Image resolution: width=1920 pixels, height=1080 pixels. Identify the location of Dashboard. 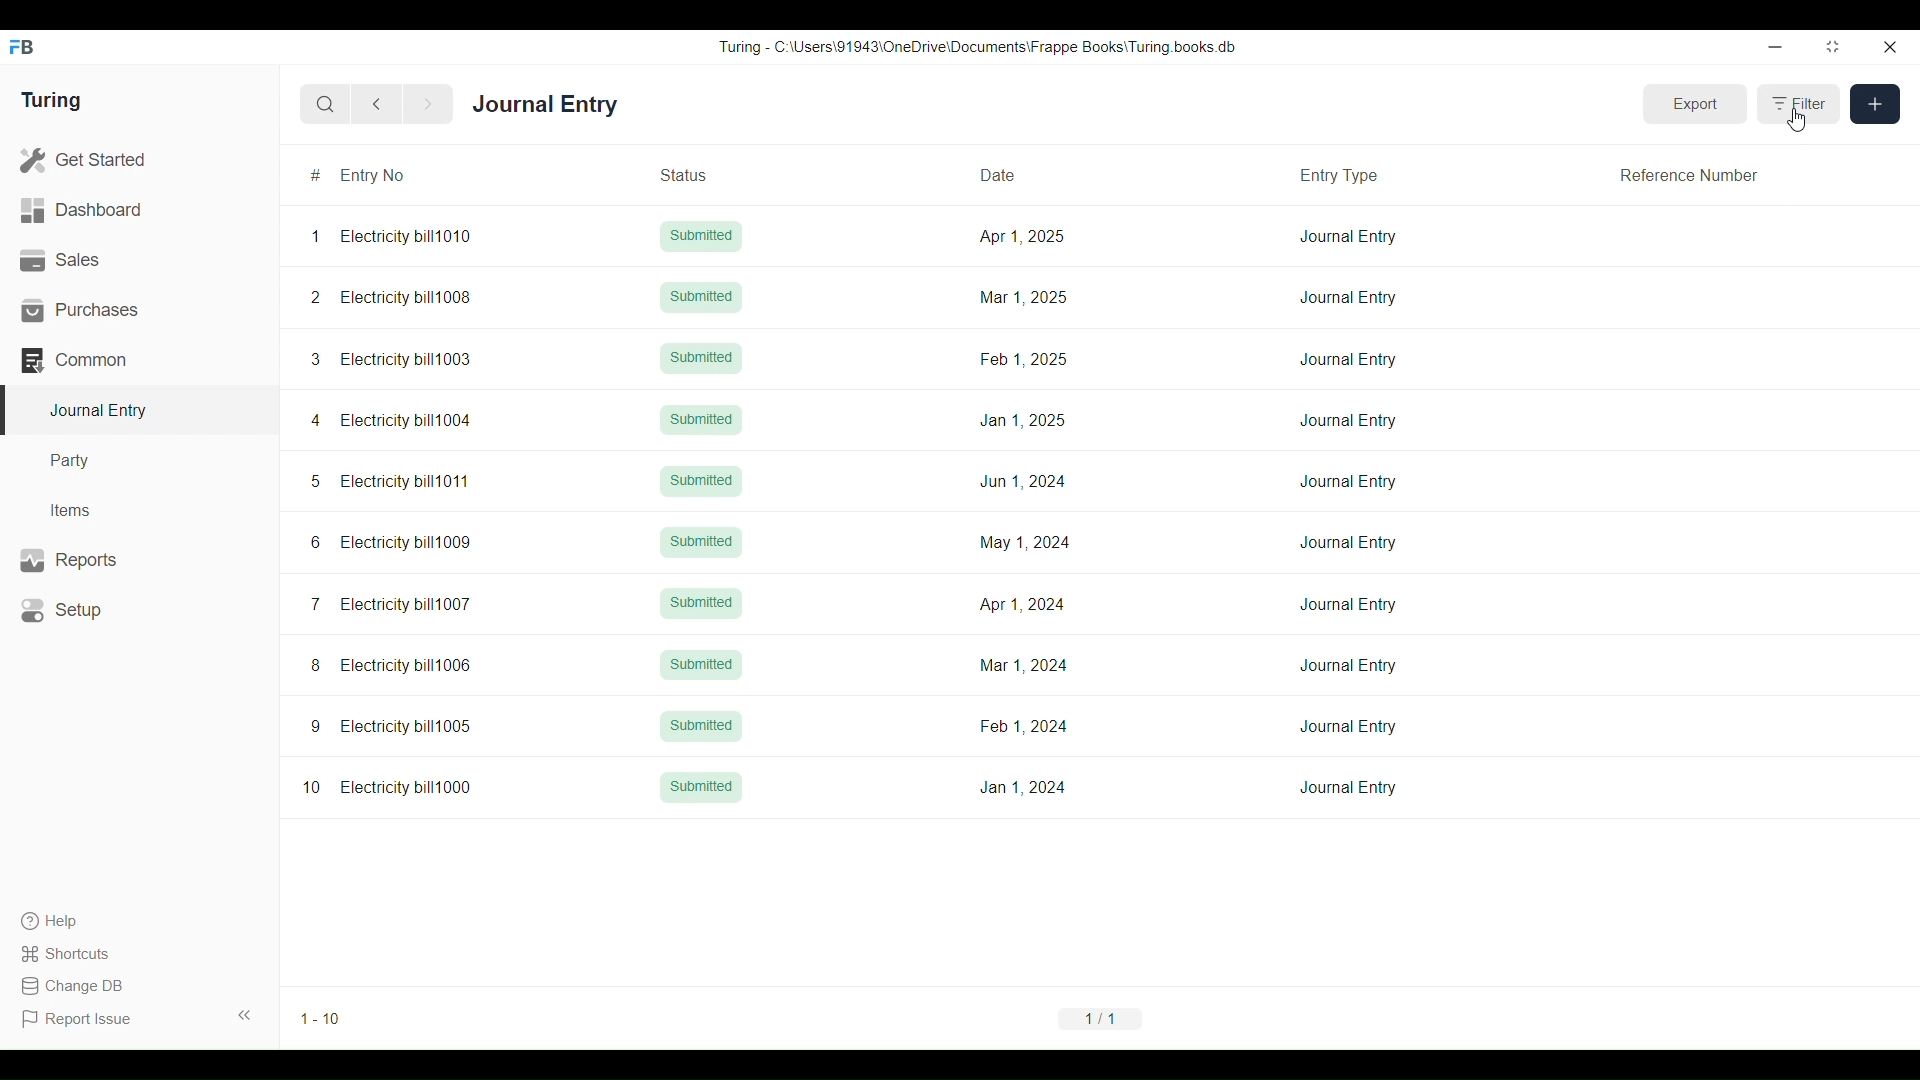
(139, 210).